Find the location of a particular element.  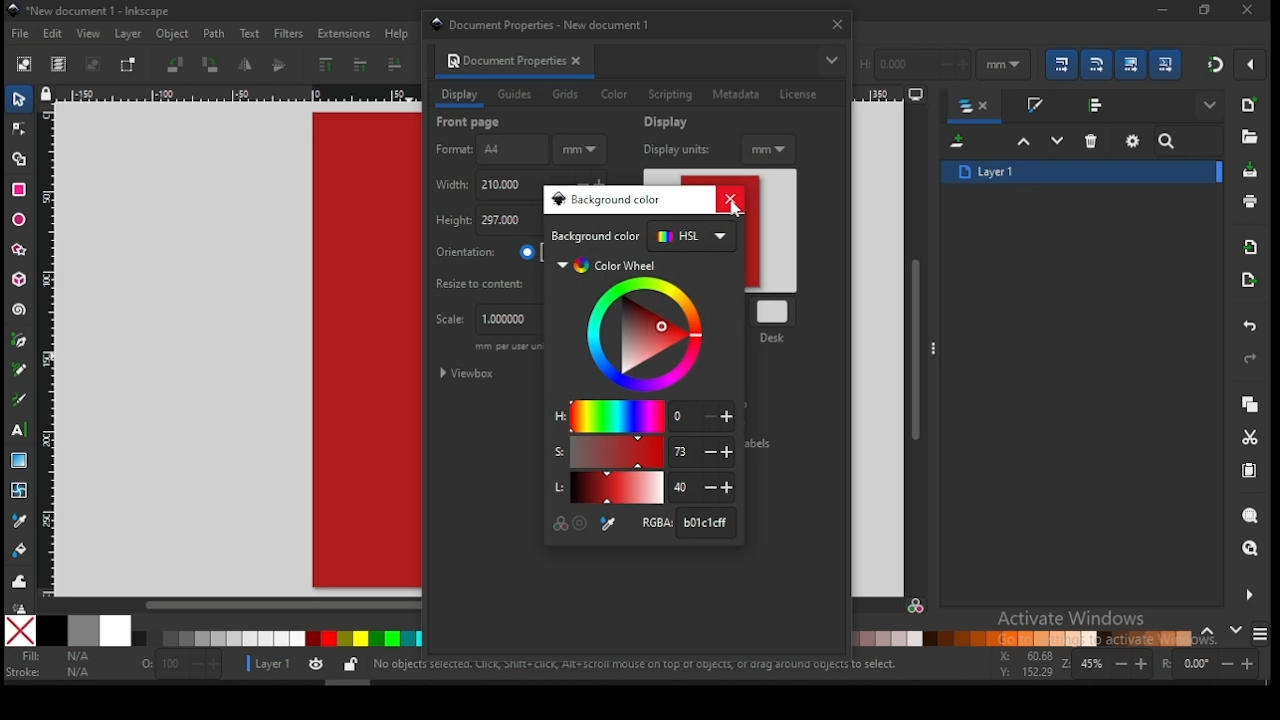

3D box tool is located at coordinates (21, 279).